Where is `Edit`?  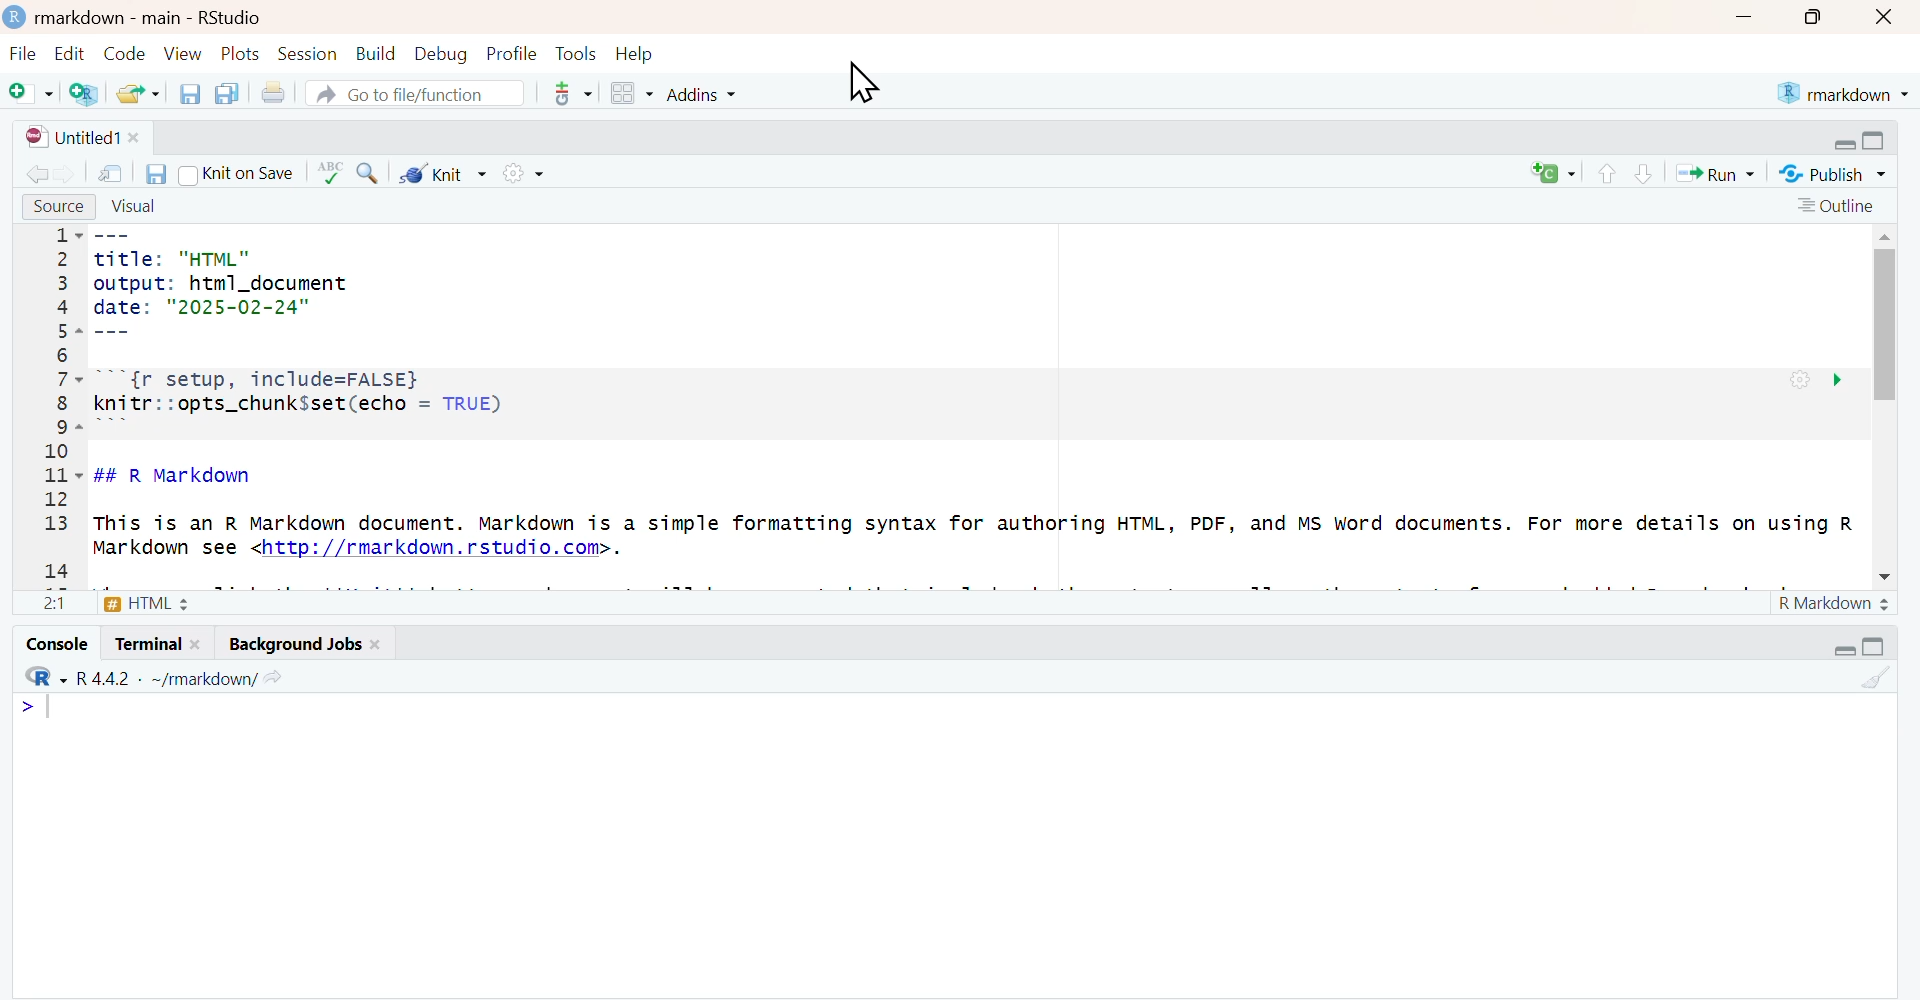 Edit is located at coordinates (68, 55).